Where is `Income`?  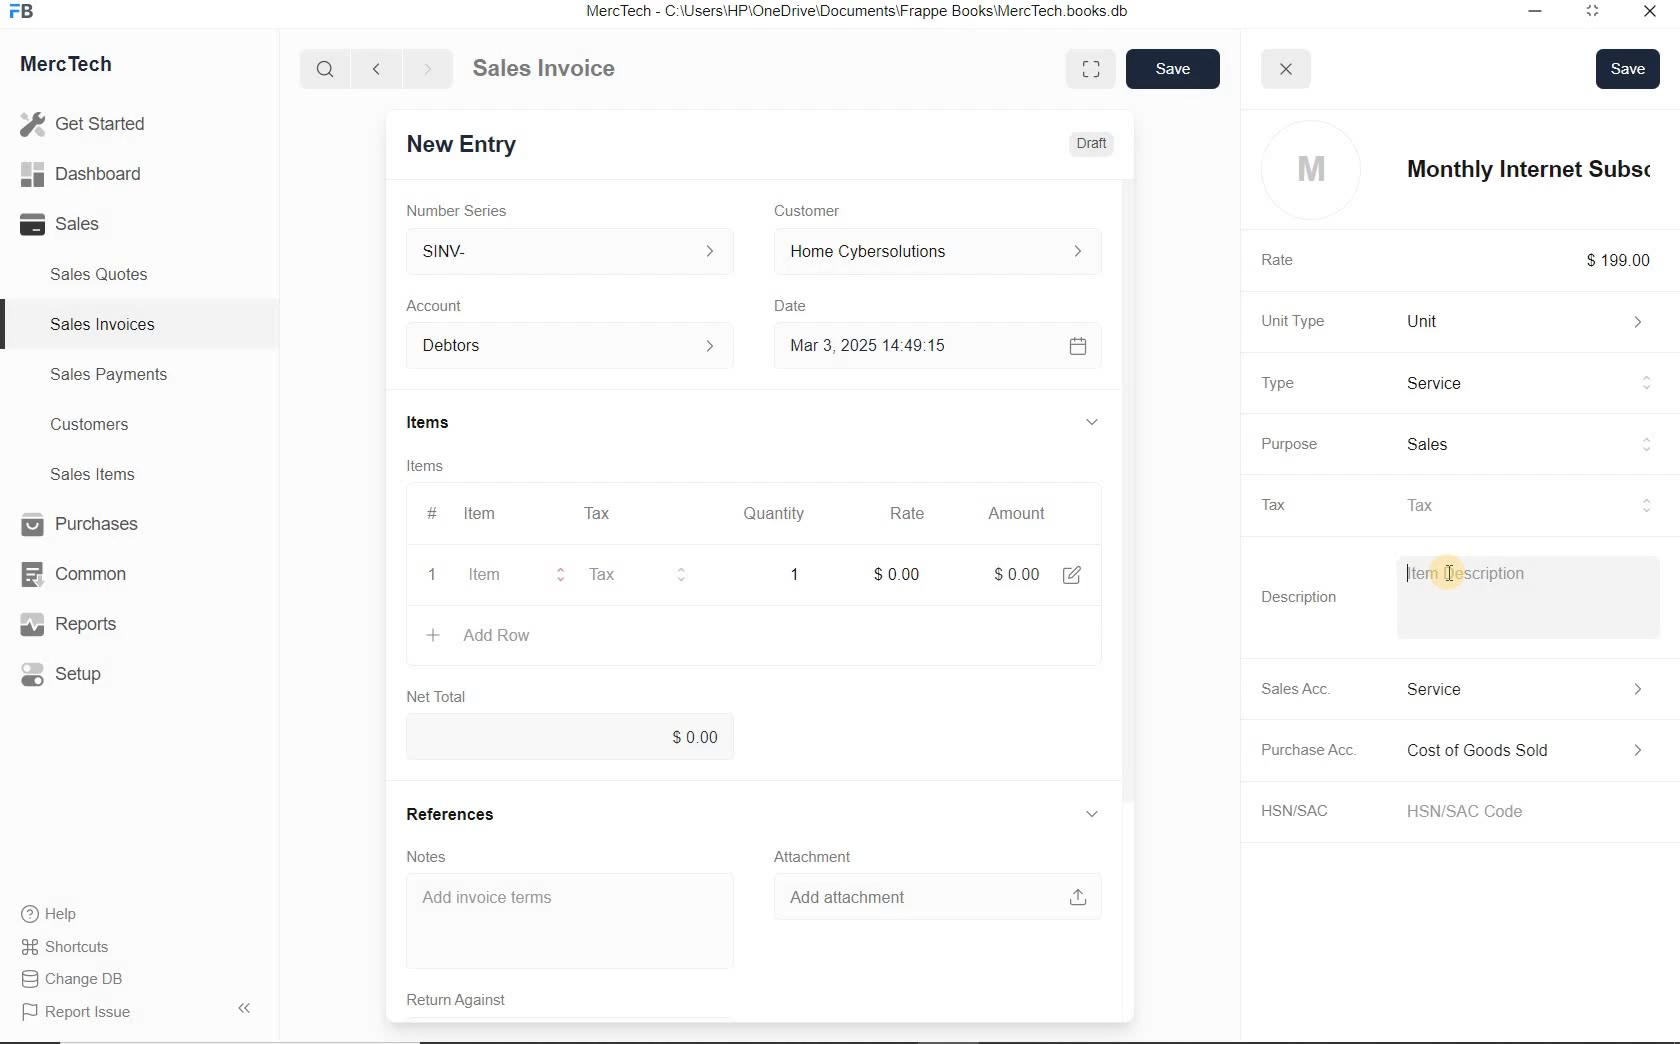 Income is located at coordinates (1520, 688).